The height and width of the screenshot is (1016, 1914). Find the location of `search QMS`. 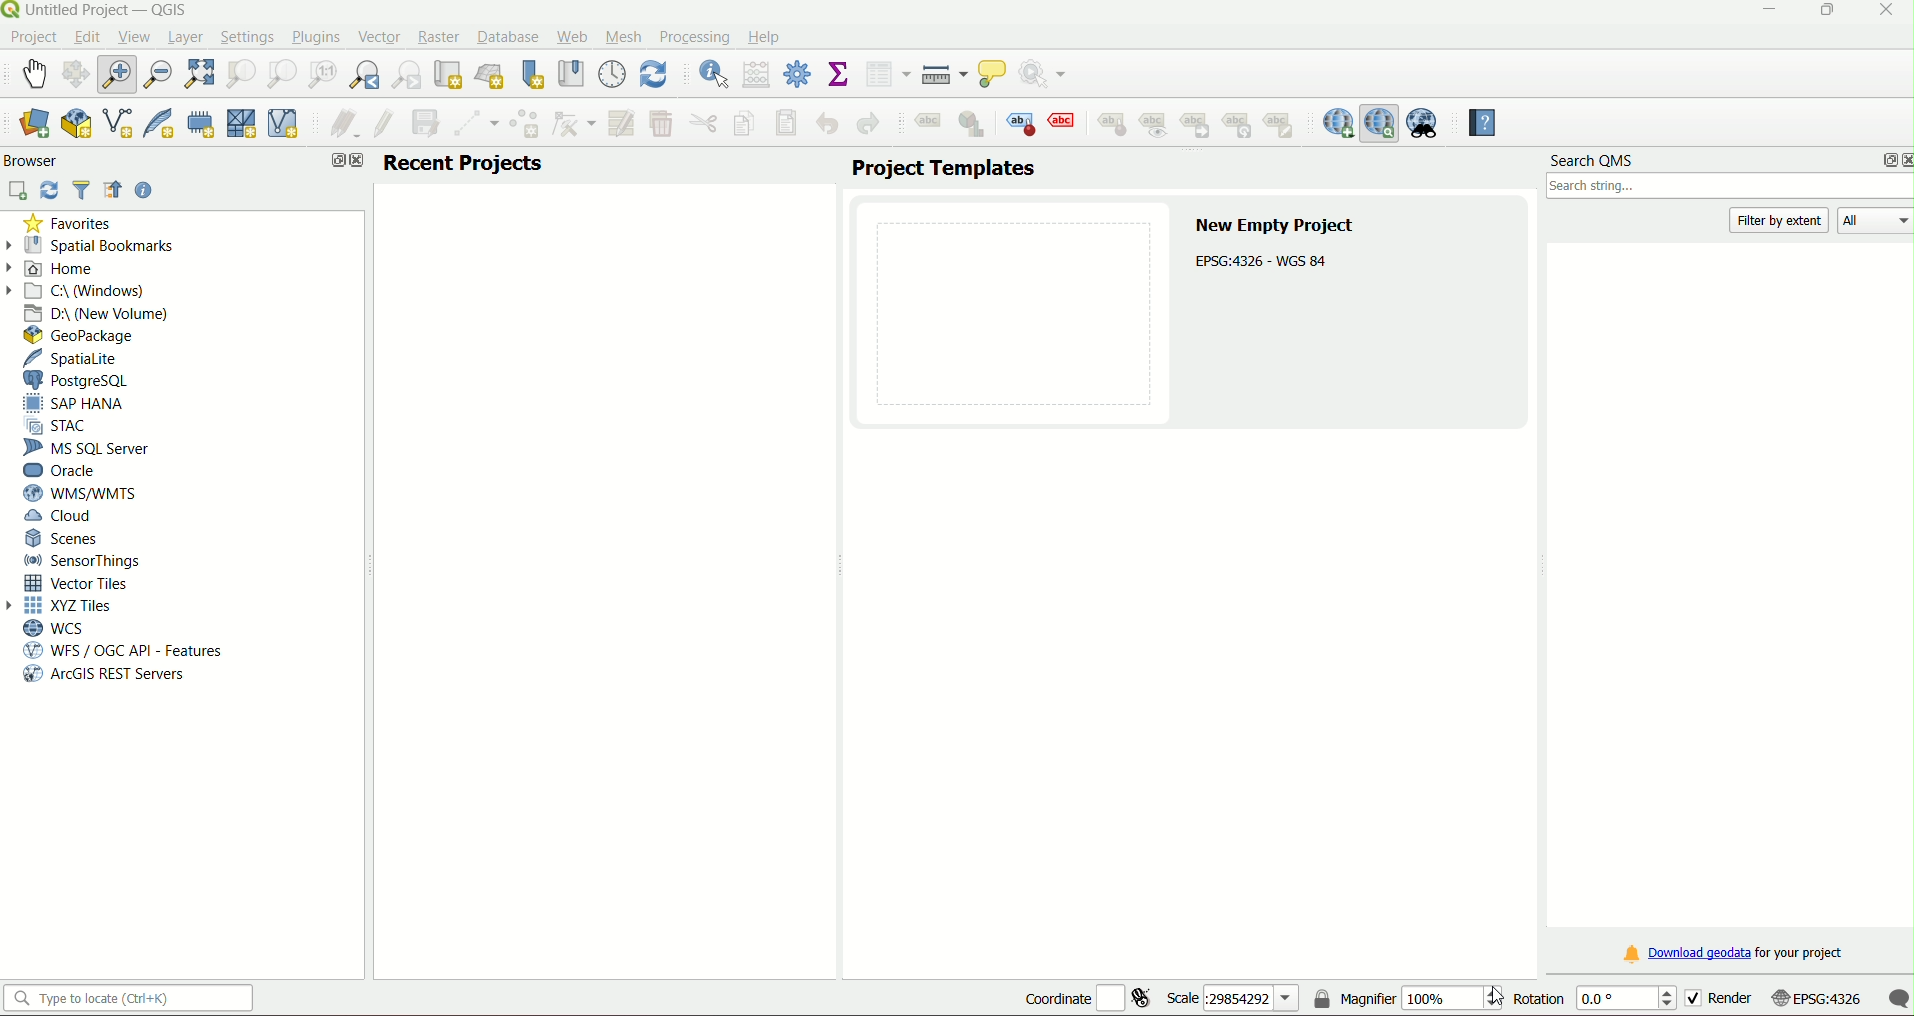

search QMS is located at coordinates (1593, 162).